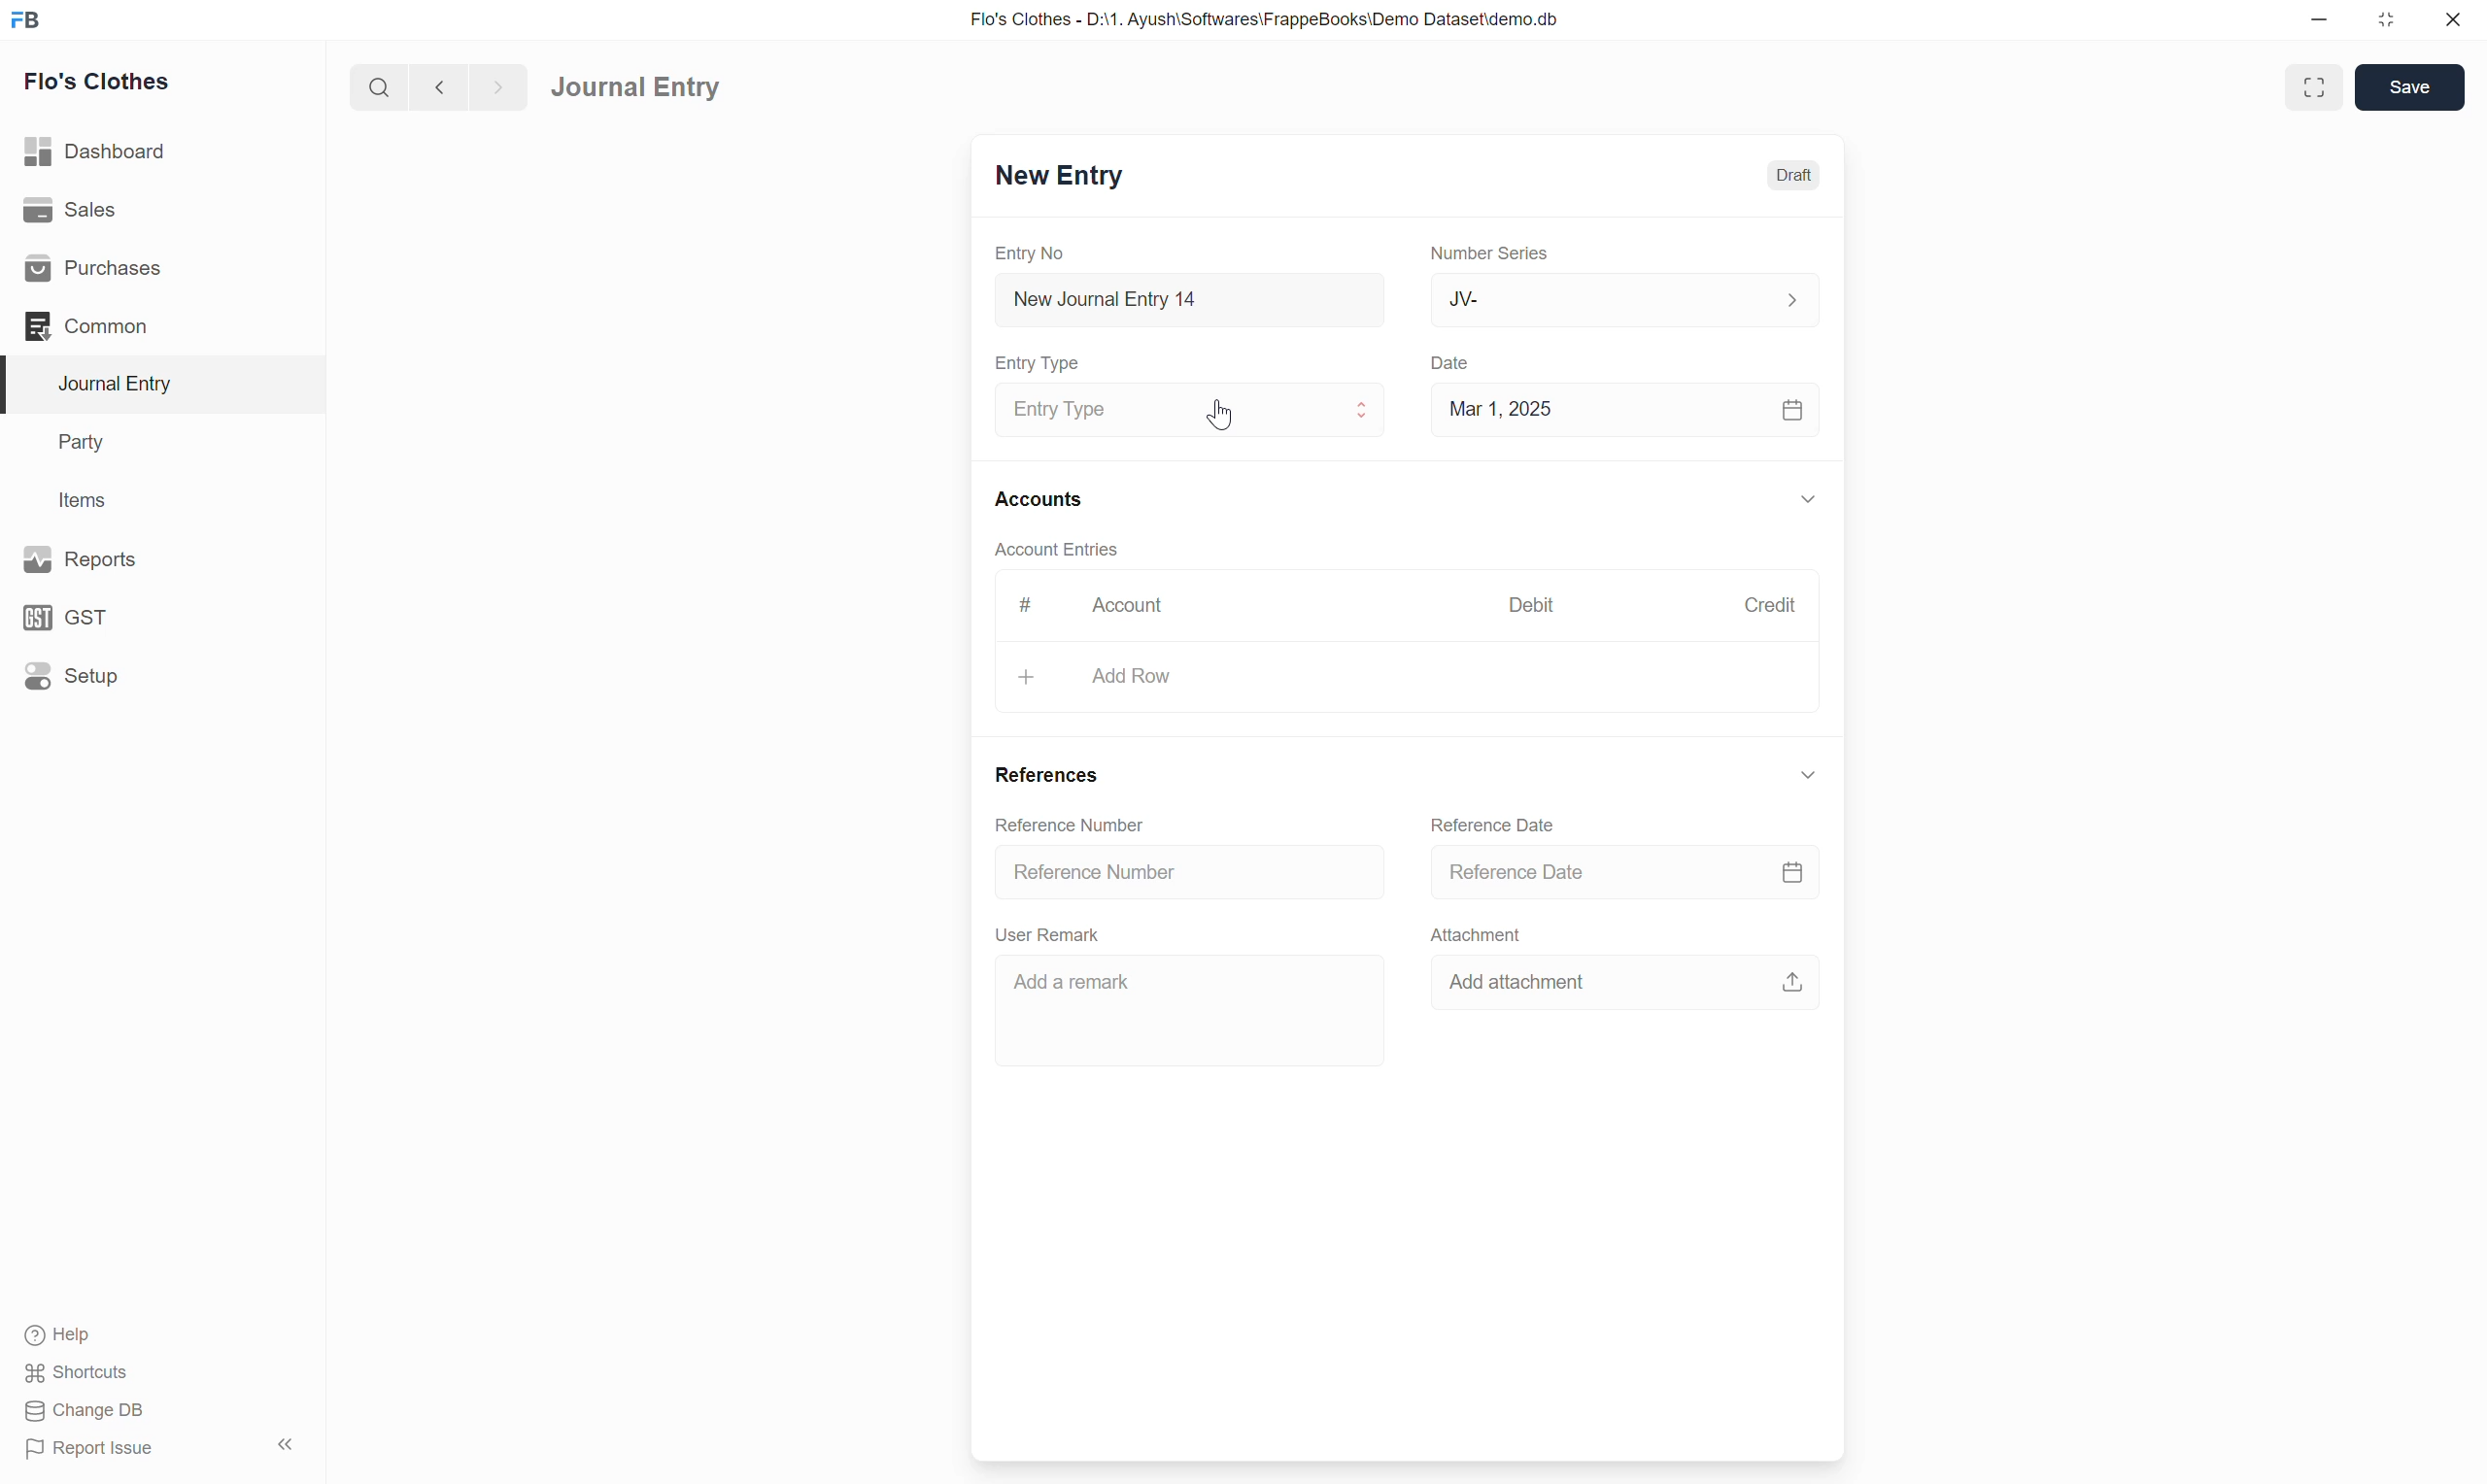 This screenshot has width=2487, height=1484. What do you see at coordinates (1582, 870) in the screenshot?
I see `reference date` at bounding box center [1582, 870].